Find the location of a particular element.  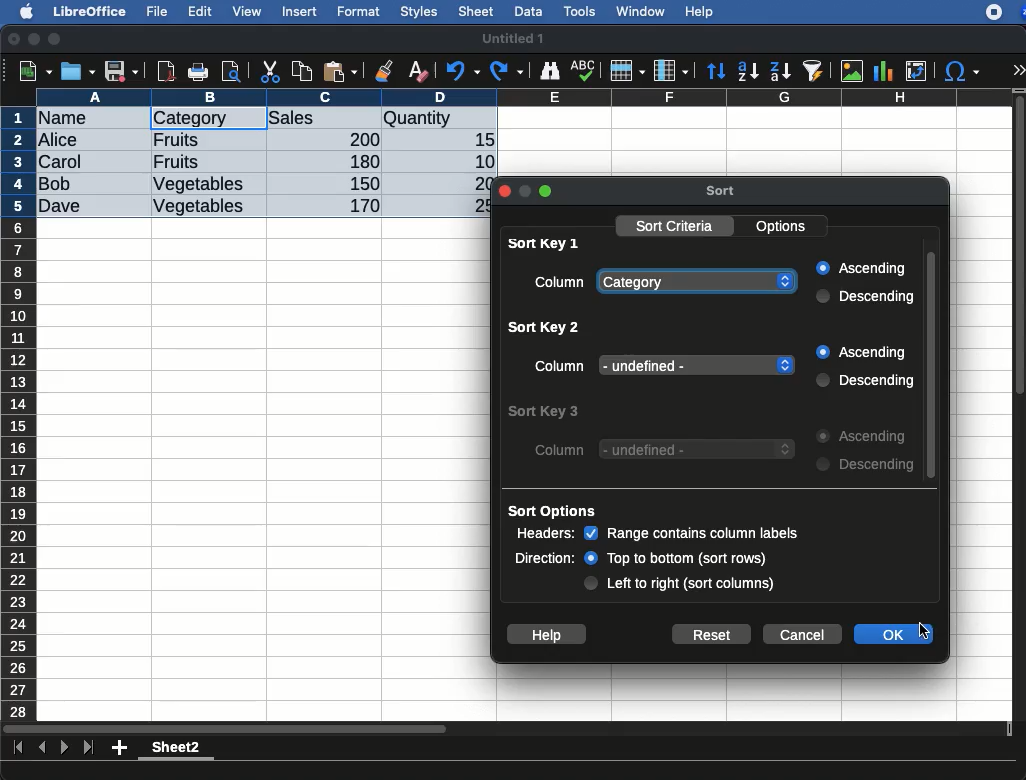

sort is located at coordinates (715, 72).